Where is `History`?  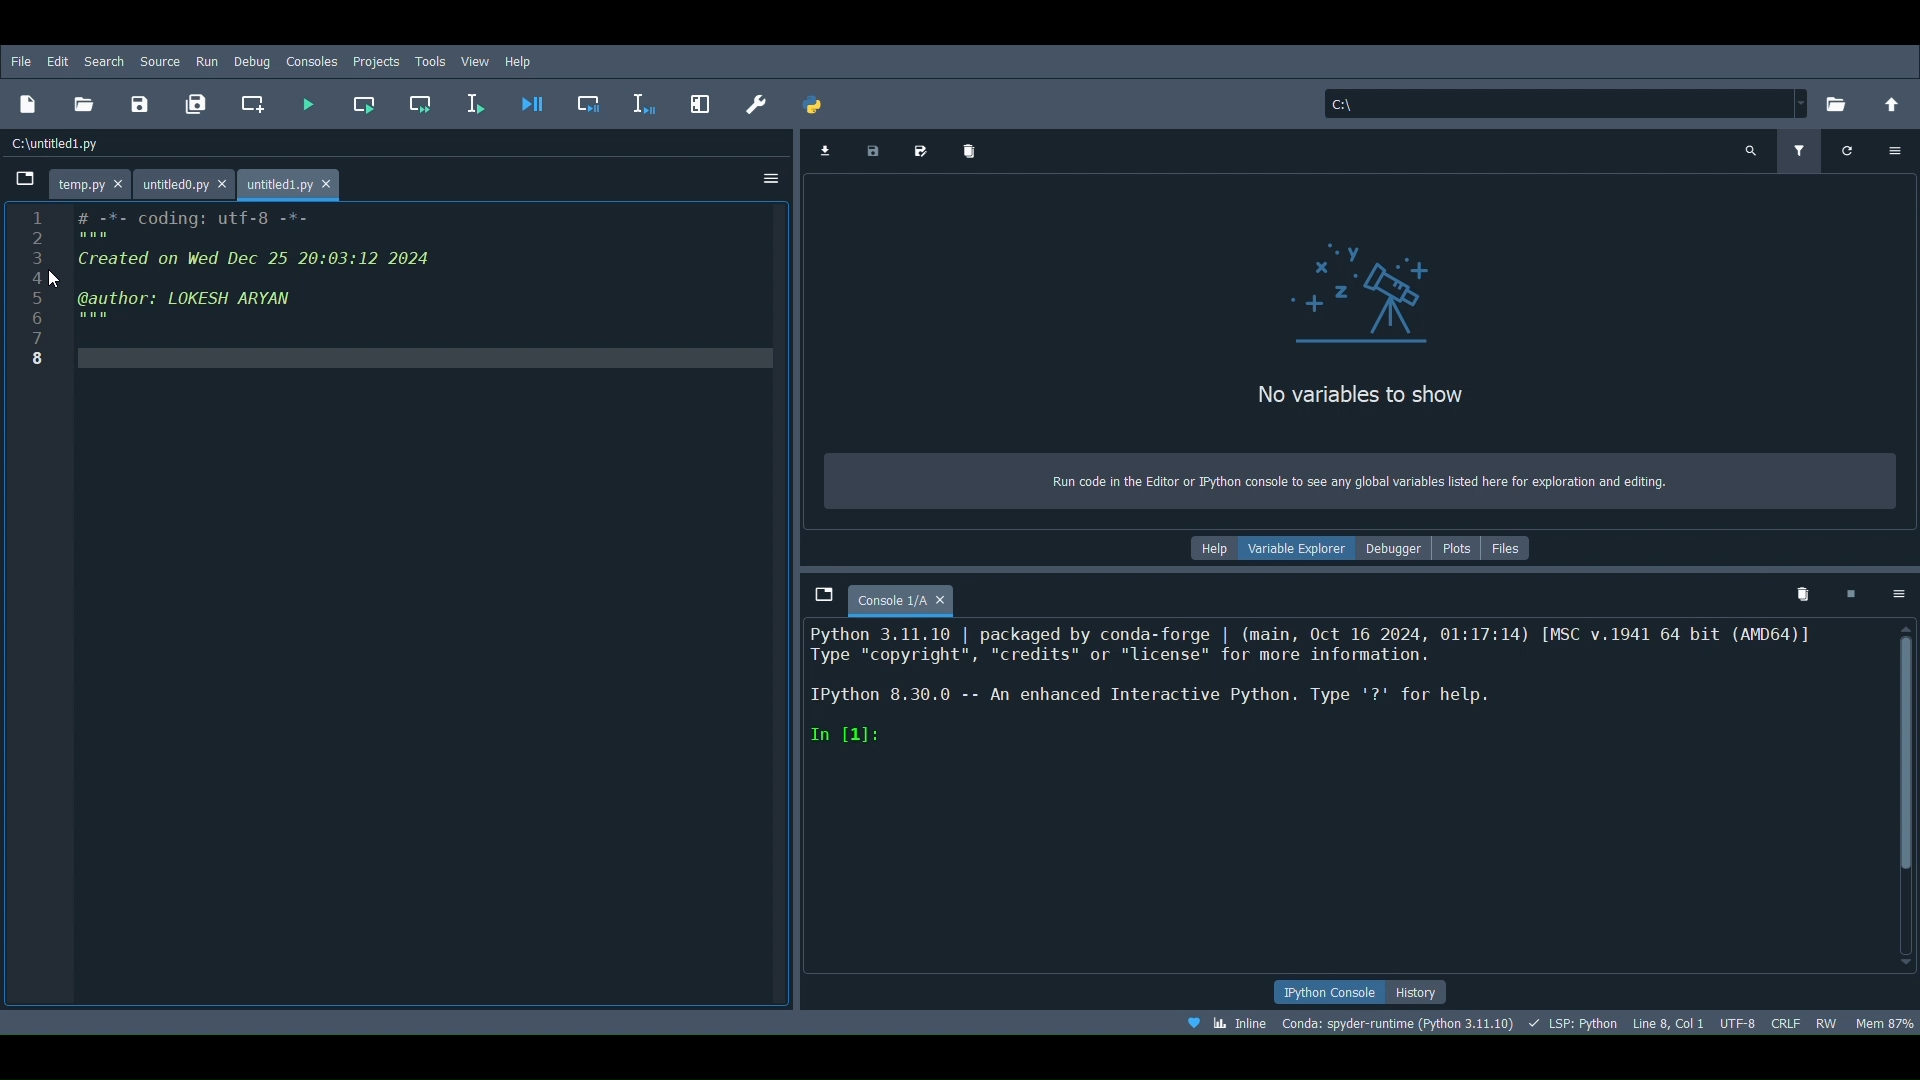 History is located at coordinates (1420, 991).